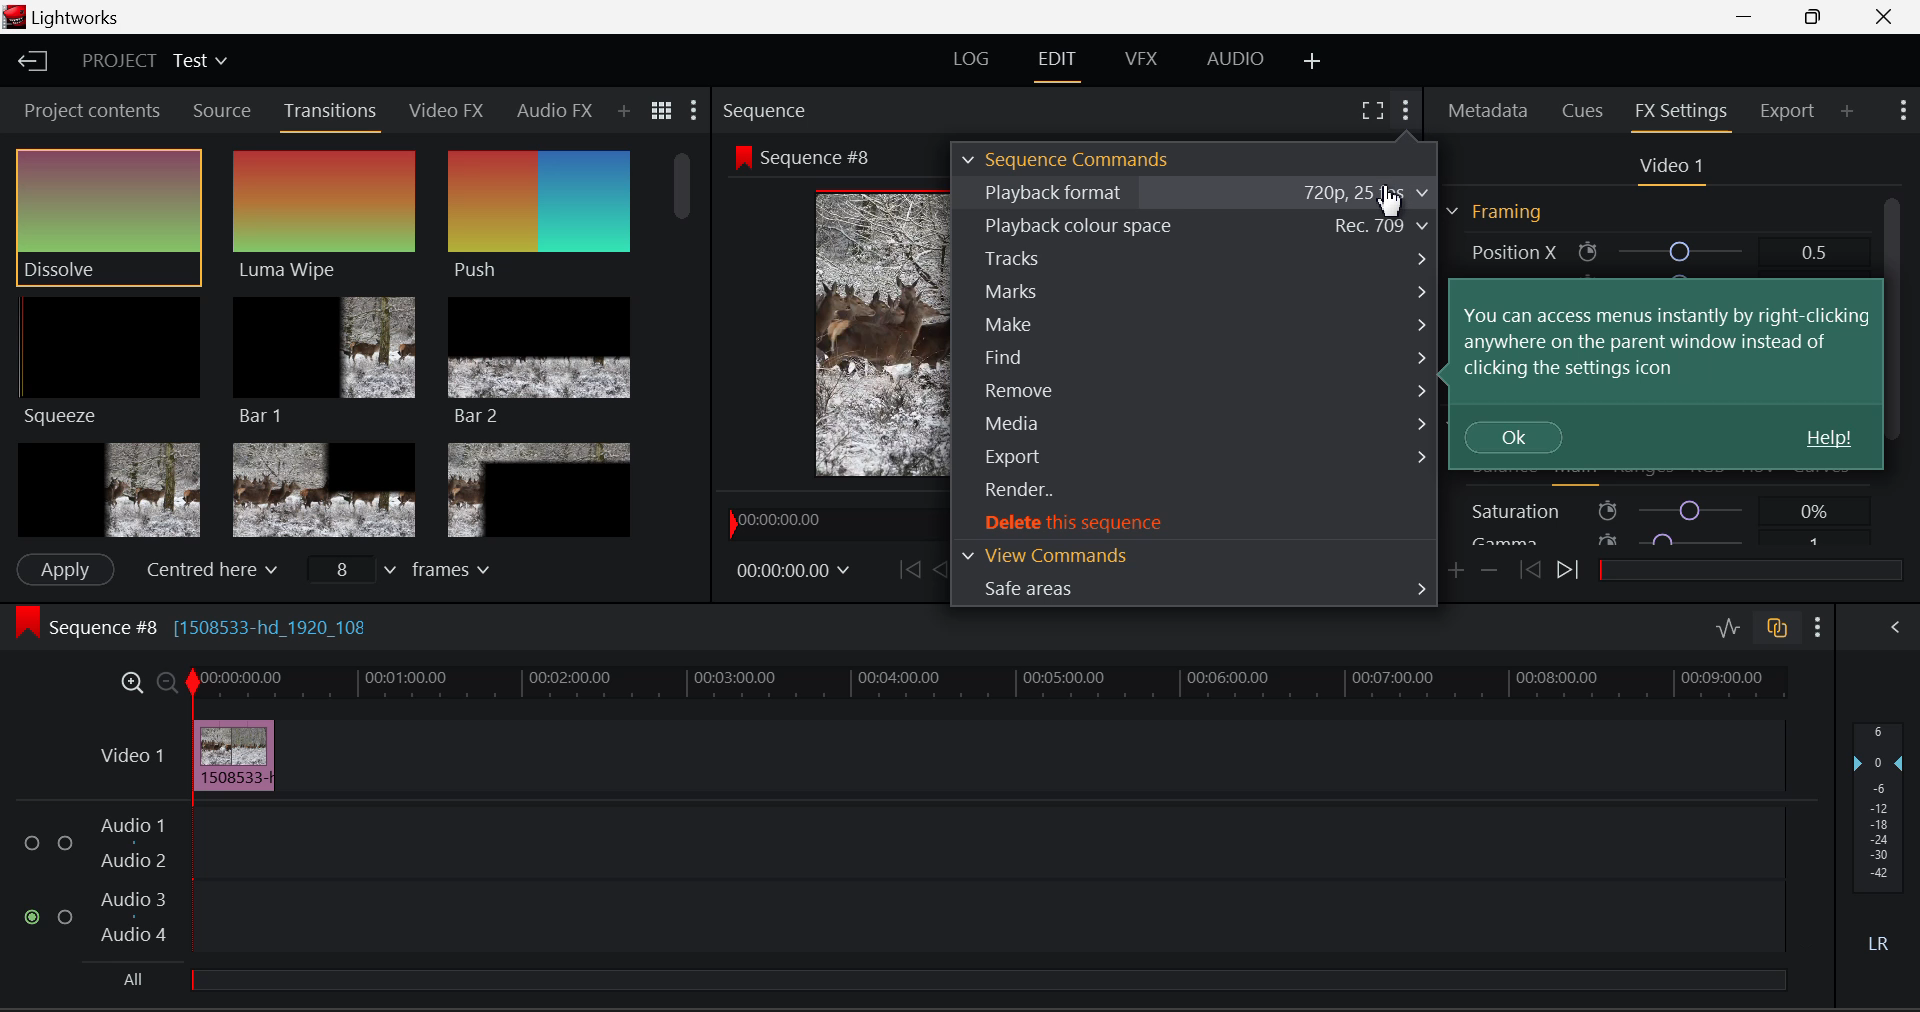  What do you see at coordinates (222, 113) in the screenshot?
I see `Source` at bounding box center [222, 113].